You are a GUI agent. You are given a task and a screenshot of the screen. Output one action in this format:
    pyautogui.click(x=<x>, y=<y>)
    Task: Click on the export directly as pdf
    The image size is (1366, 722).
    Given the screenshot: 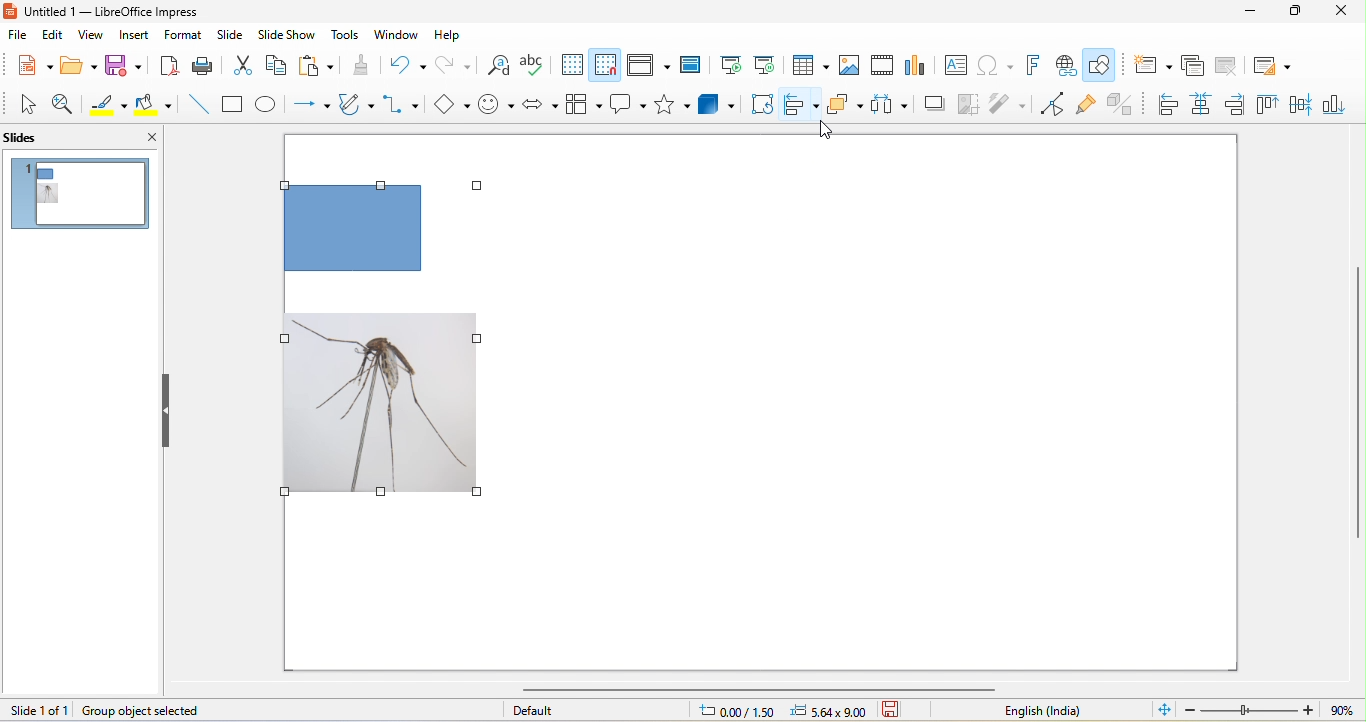 What is the action you would take?
    pyautogui.click(x=169, y=67)
    